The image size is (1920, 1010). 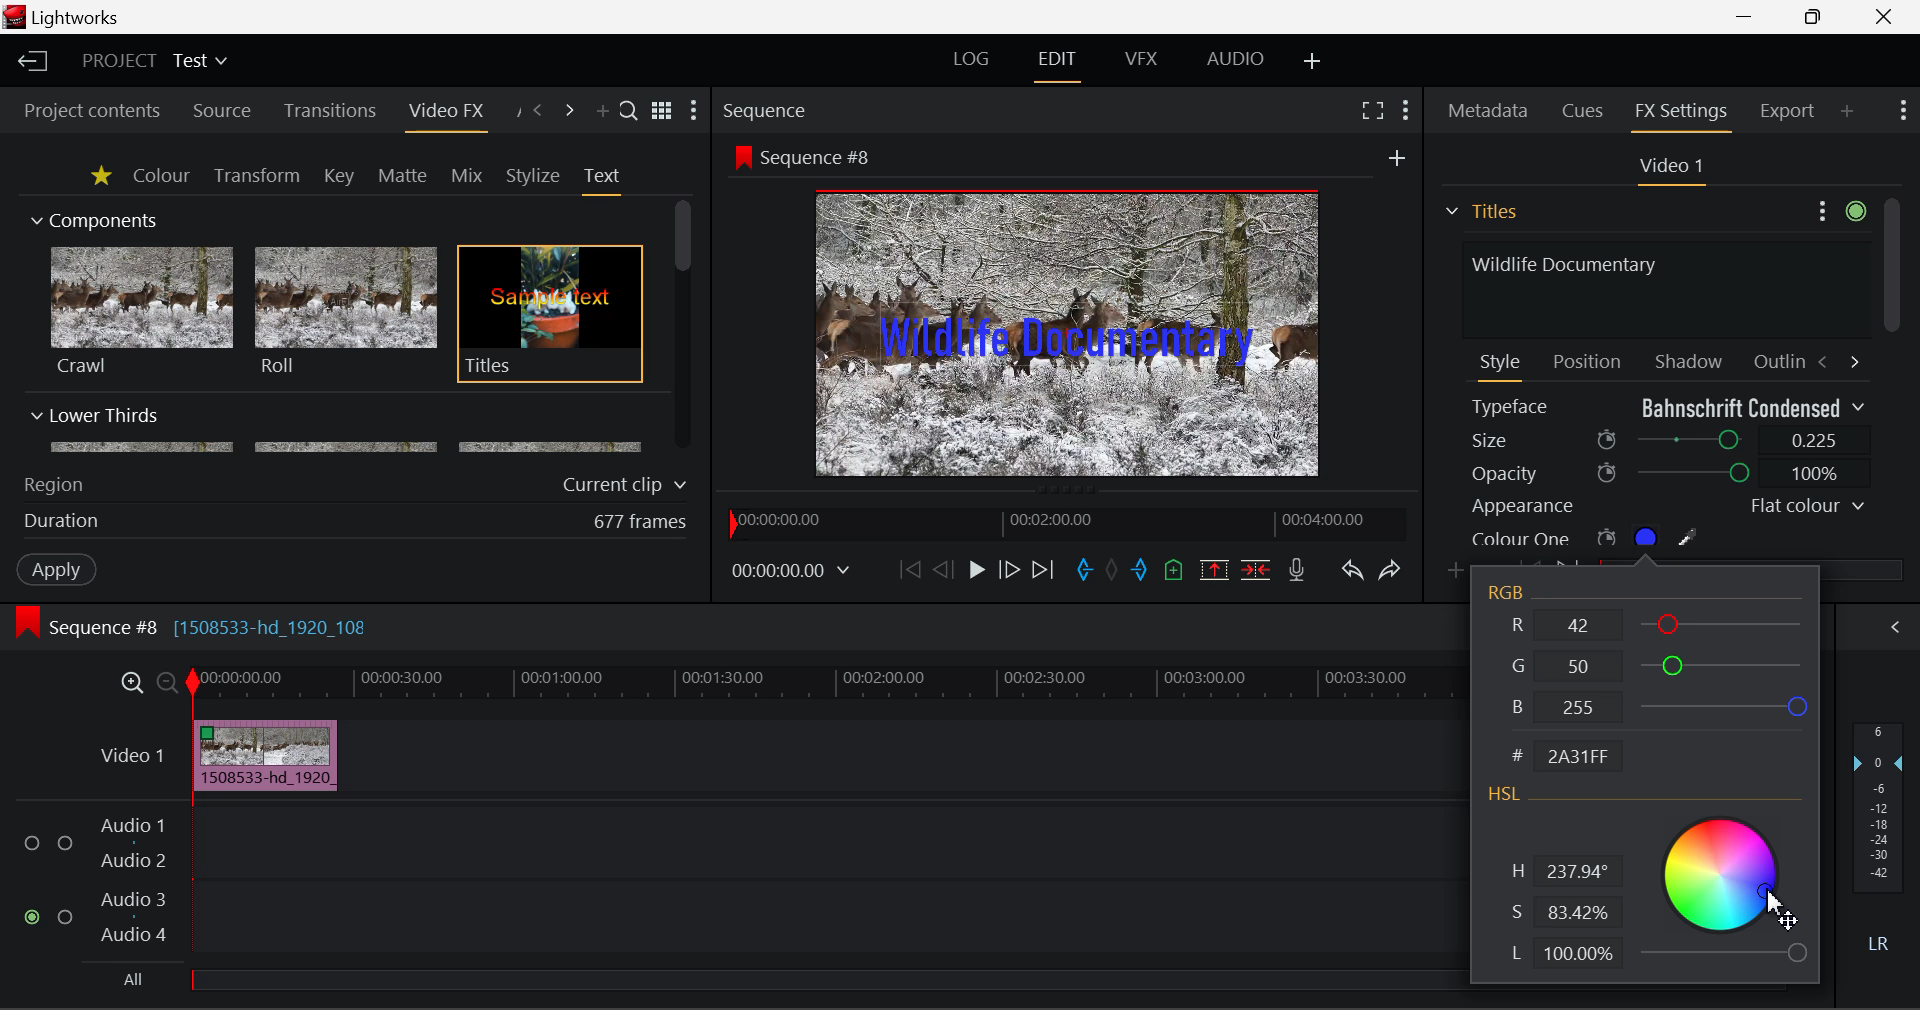 What do you see at coordinates (536, 112) in the screenshot?
I see `Previous Panel` at bounding box center [536, 112].